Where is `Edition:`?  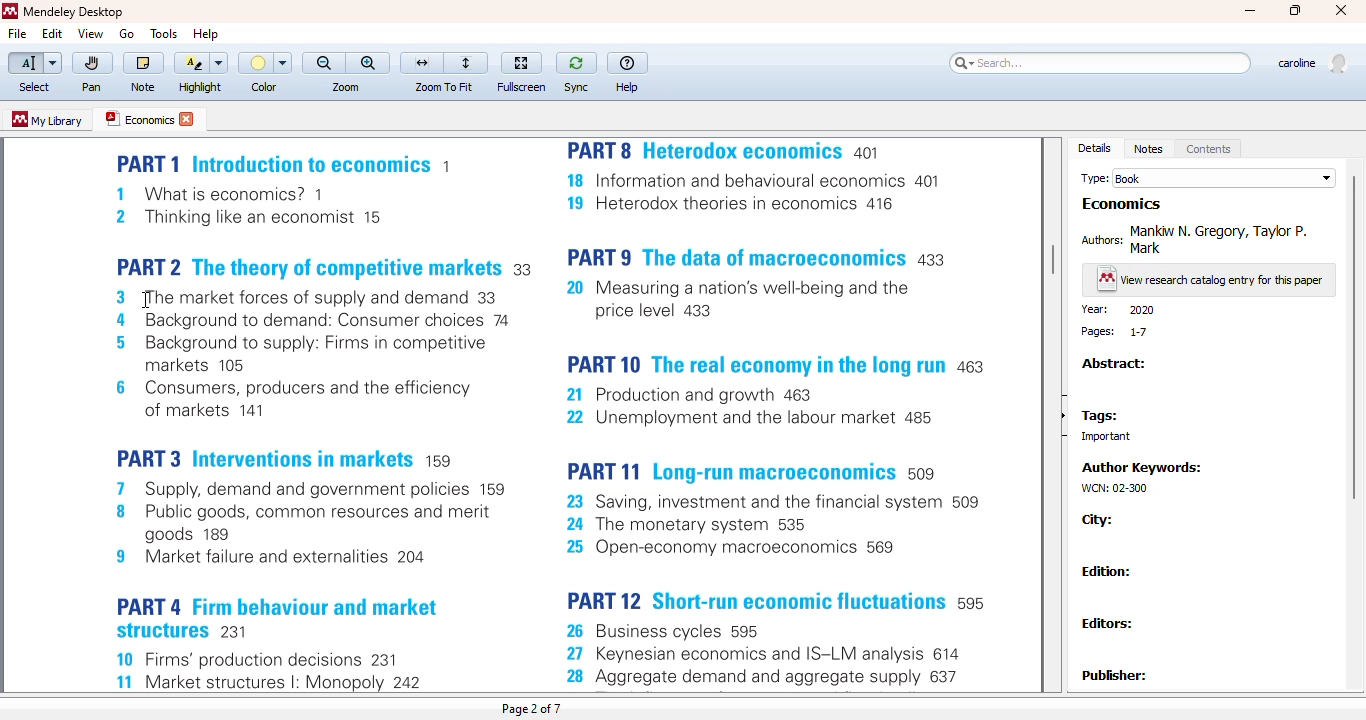 Edition: is located at coordinates (1107, 569).